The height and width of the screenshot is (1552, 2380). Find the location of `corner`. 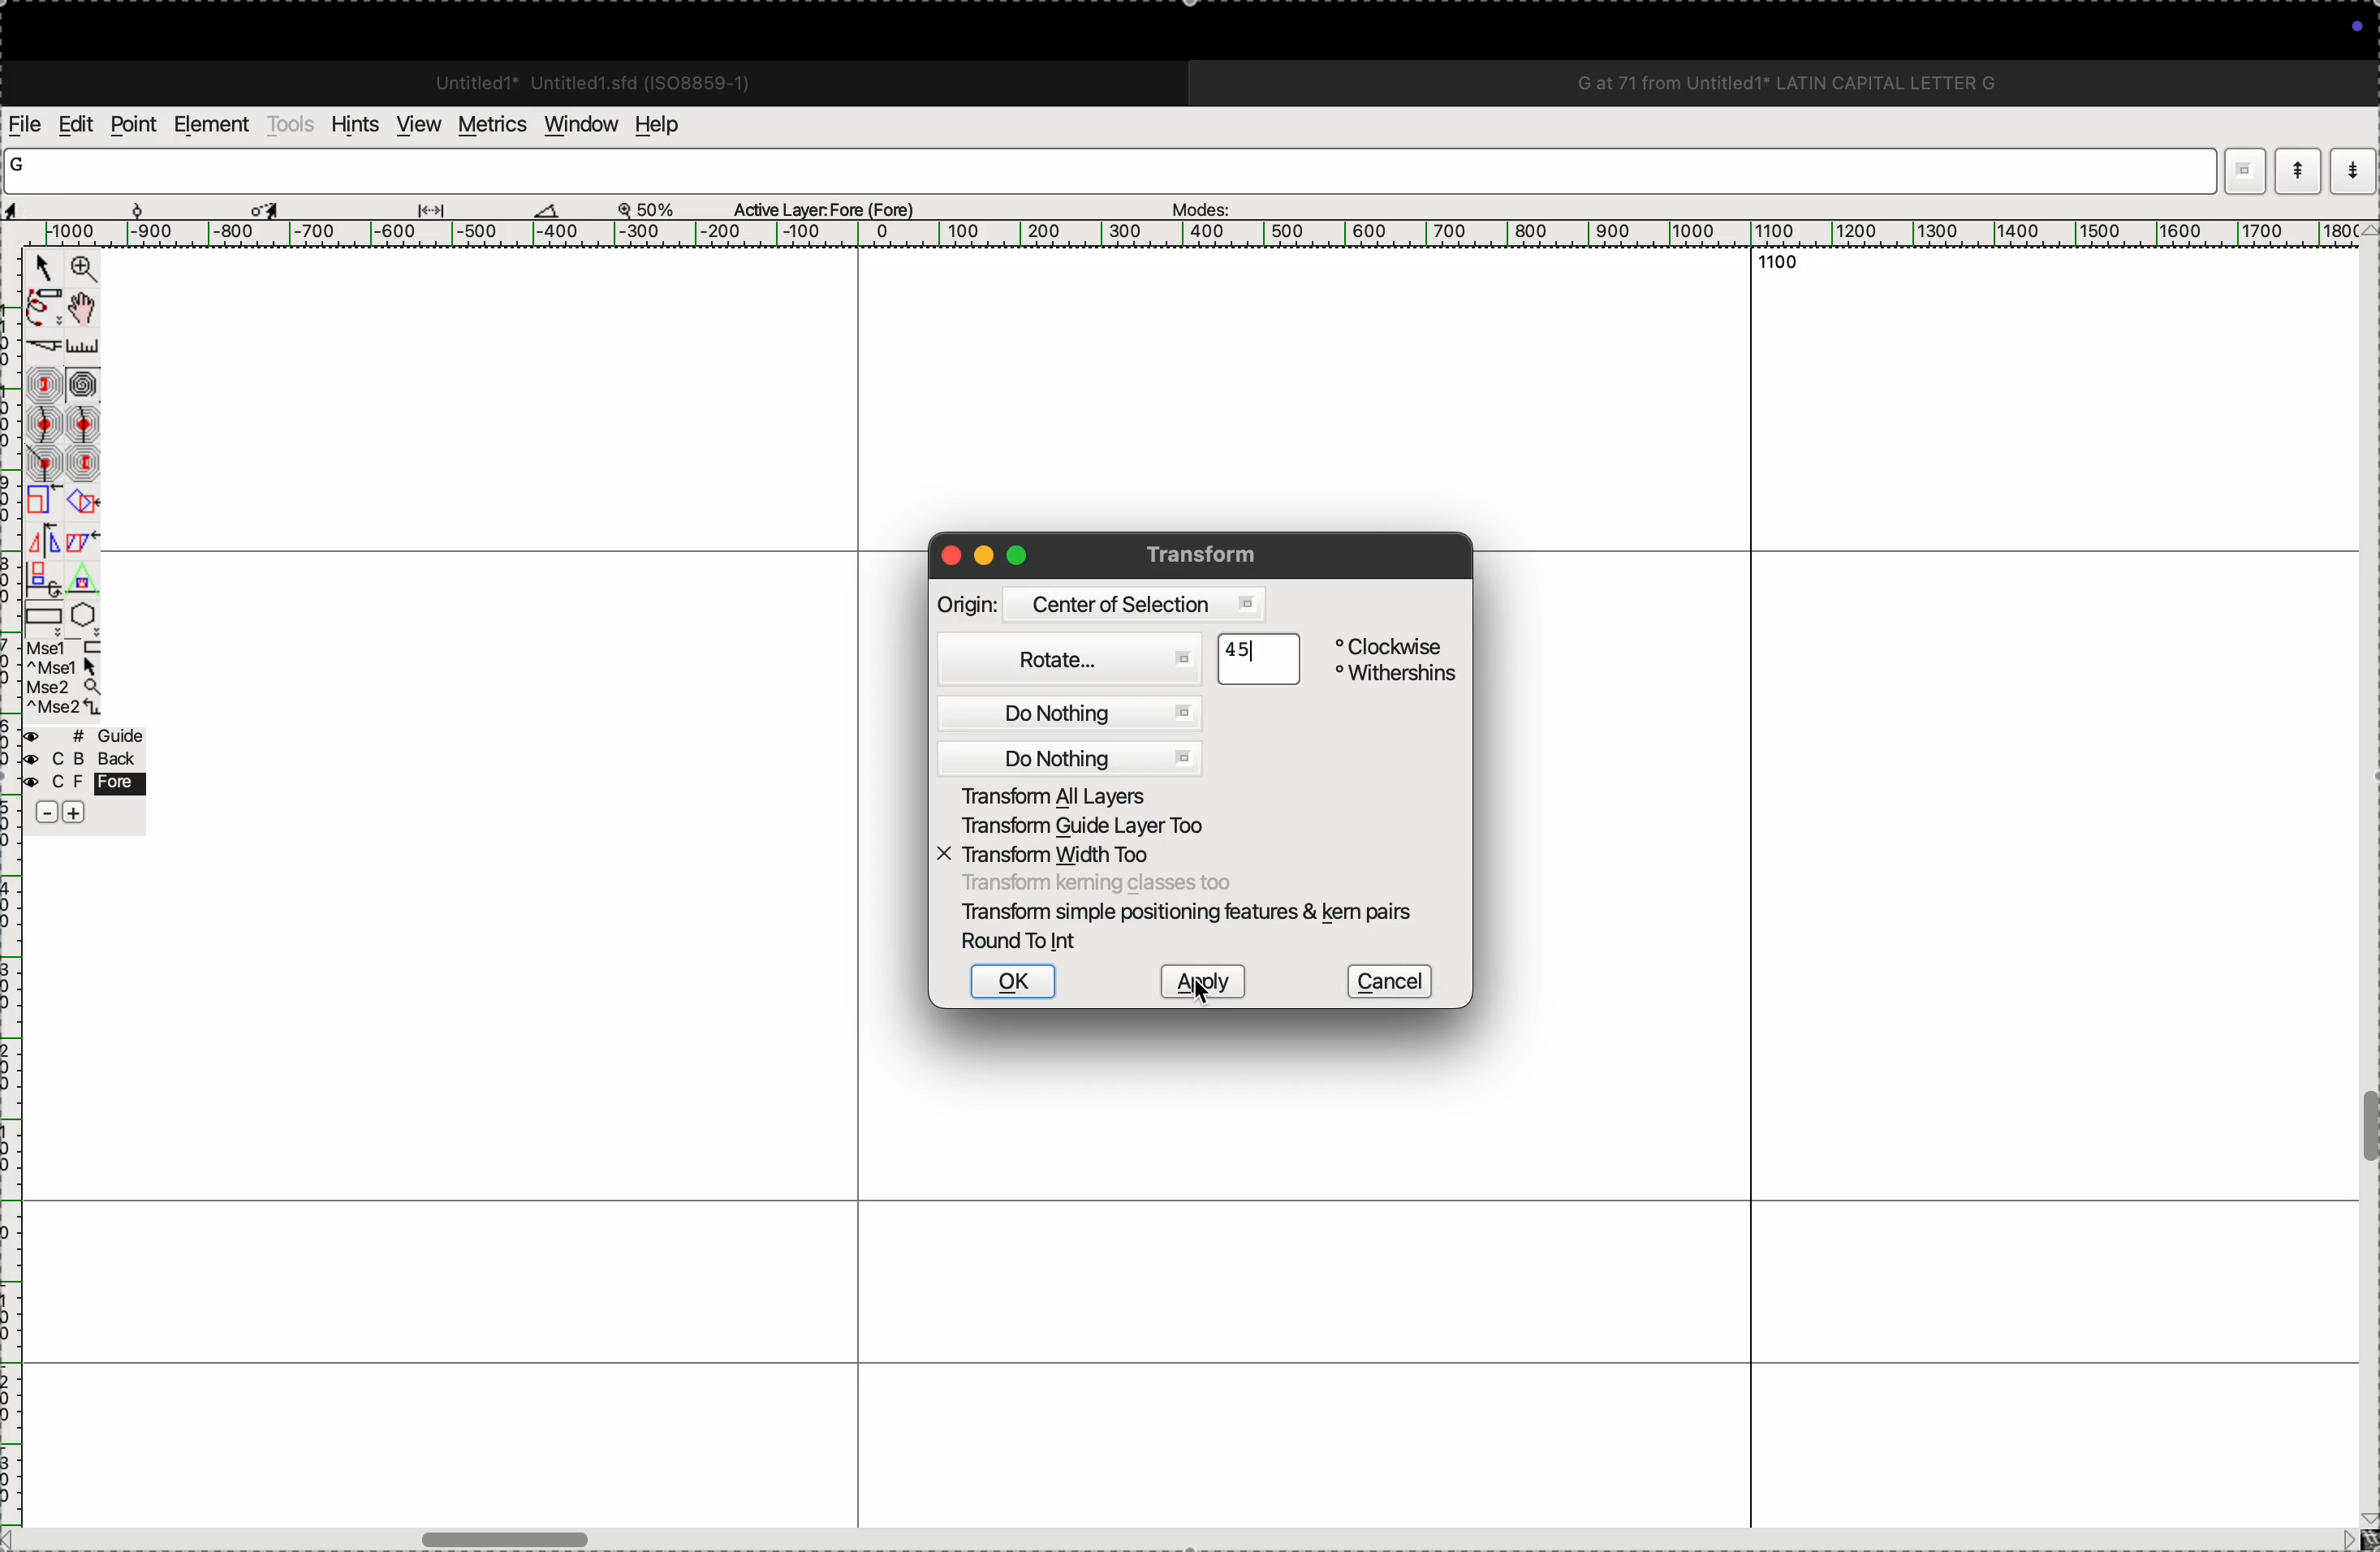

corner is located at coordinates (46, 462).